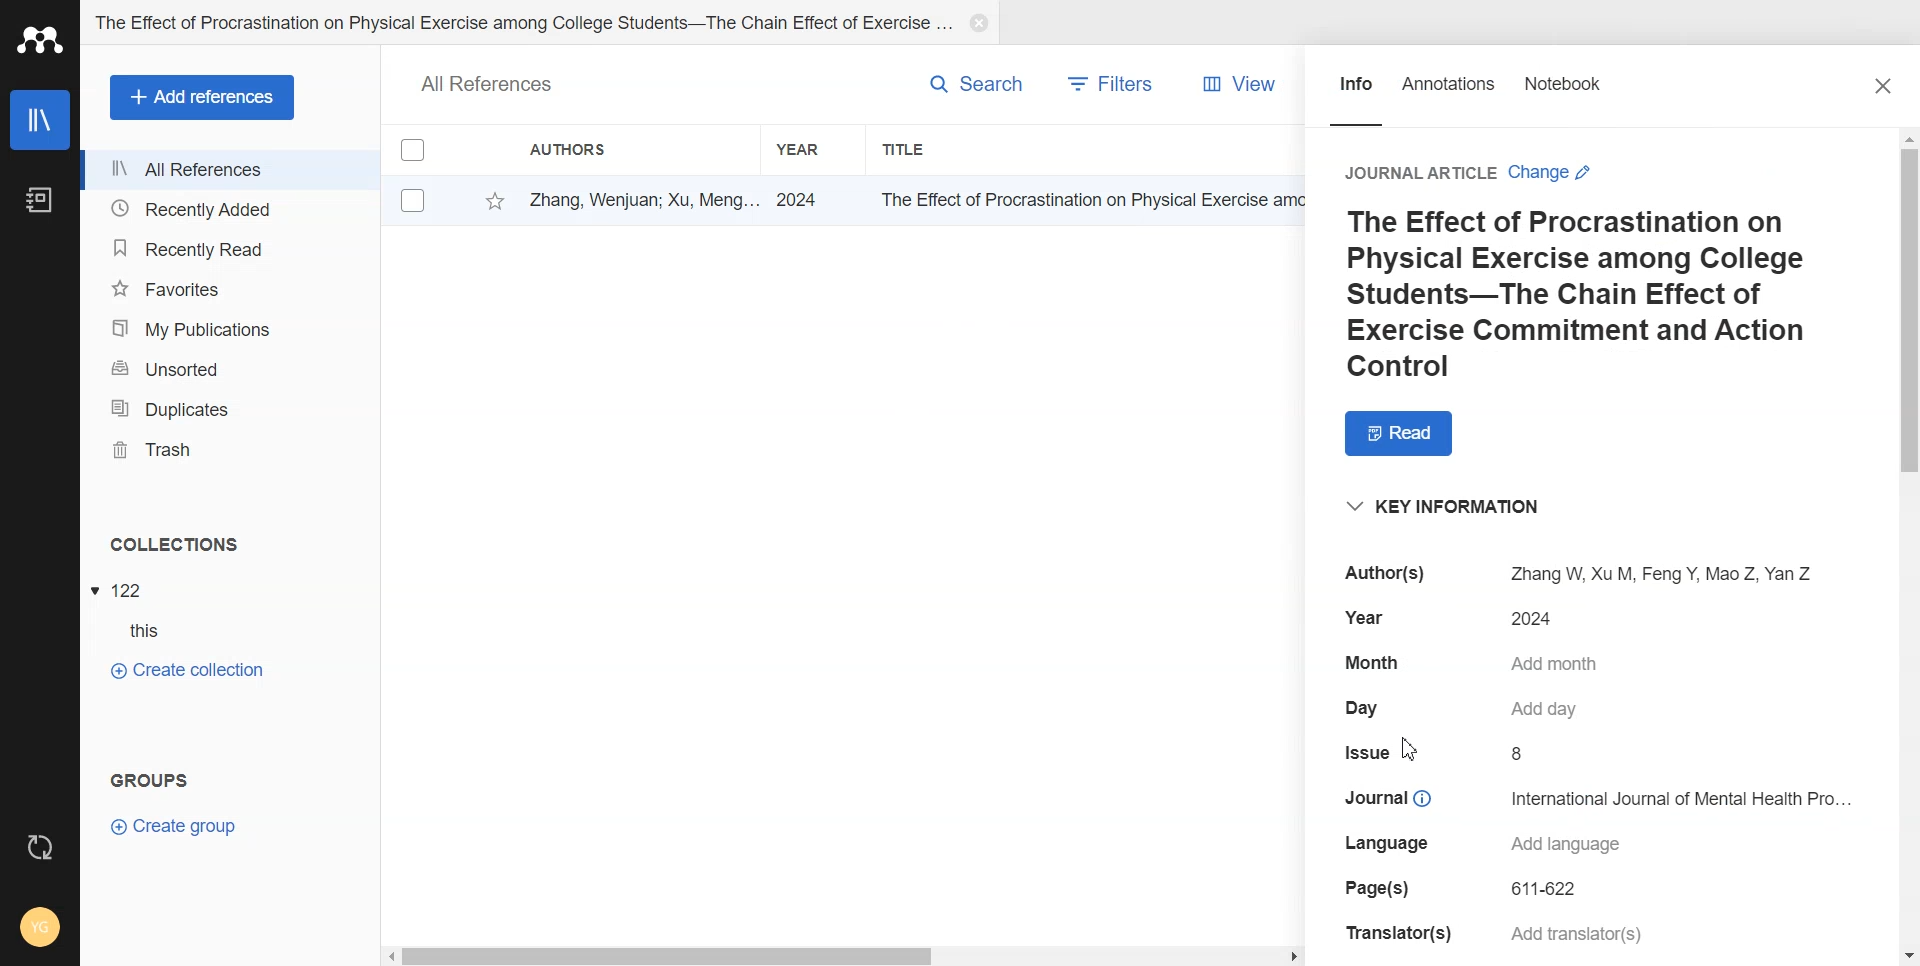 This screenshot has width=1920, height=966. Describe the element at coordinates (1460, 615) in the screenshot. I see `Year 2024` at that location.